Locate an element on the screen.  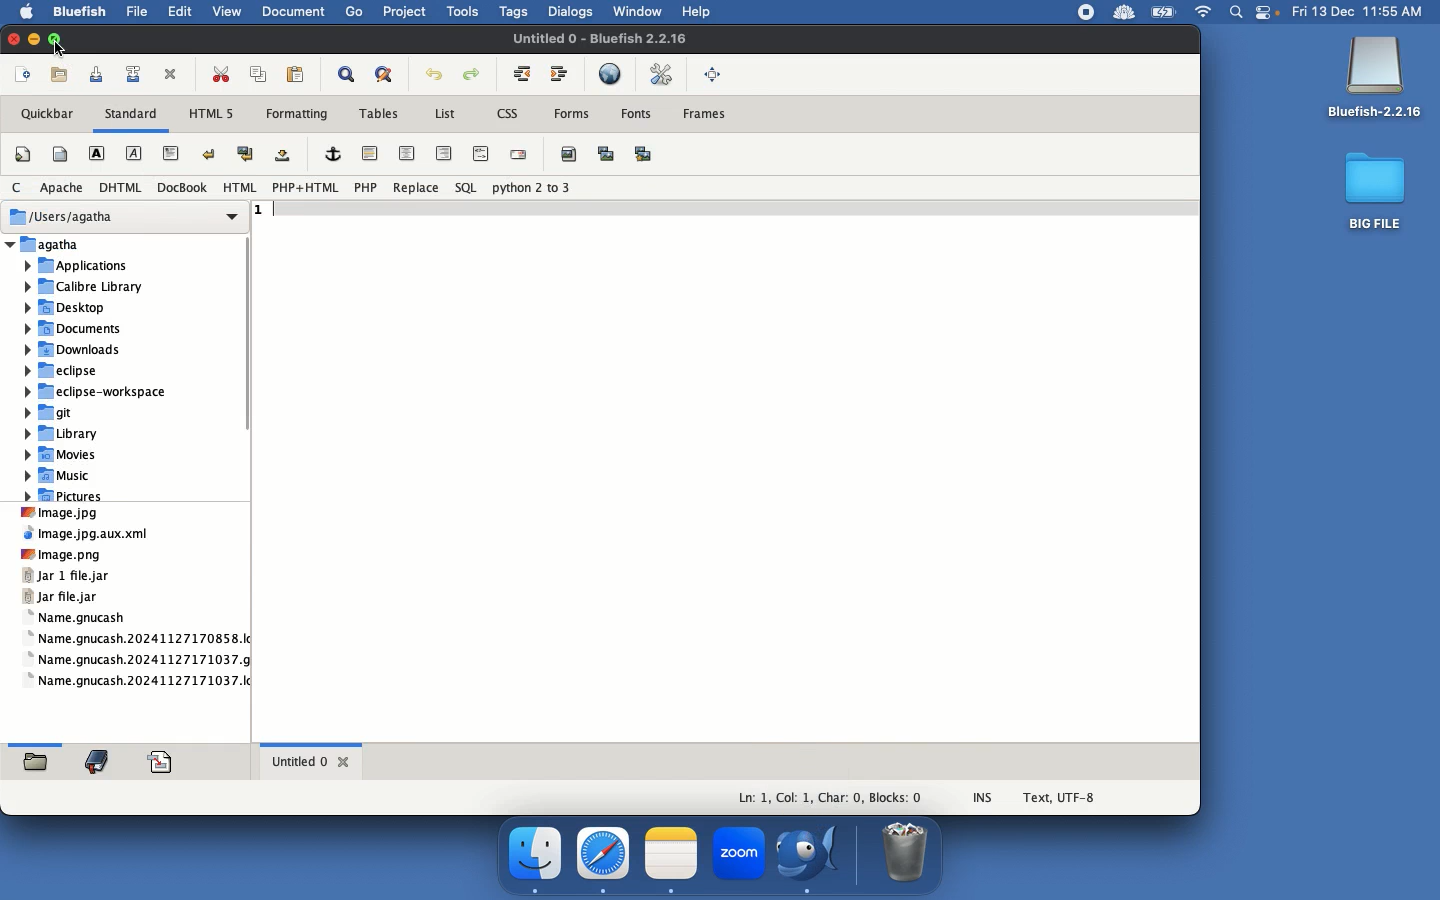
Undo is located at coordinates (434, 77).